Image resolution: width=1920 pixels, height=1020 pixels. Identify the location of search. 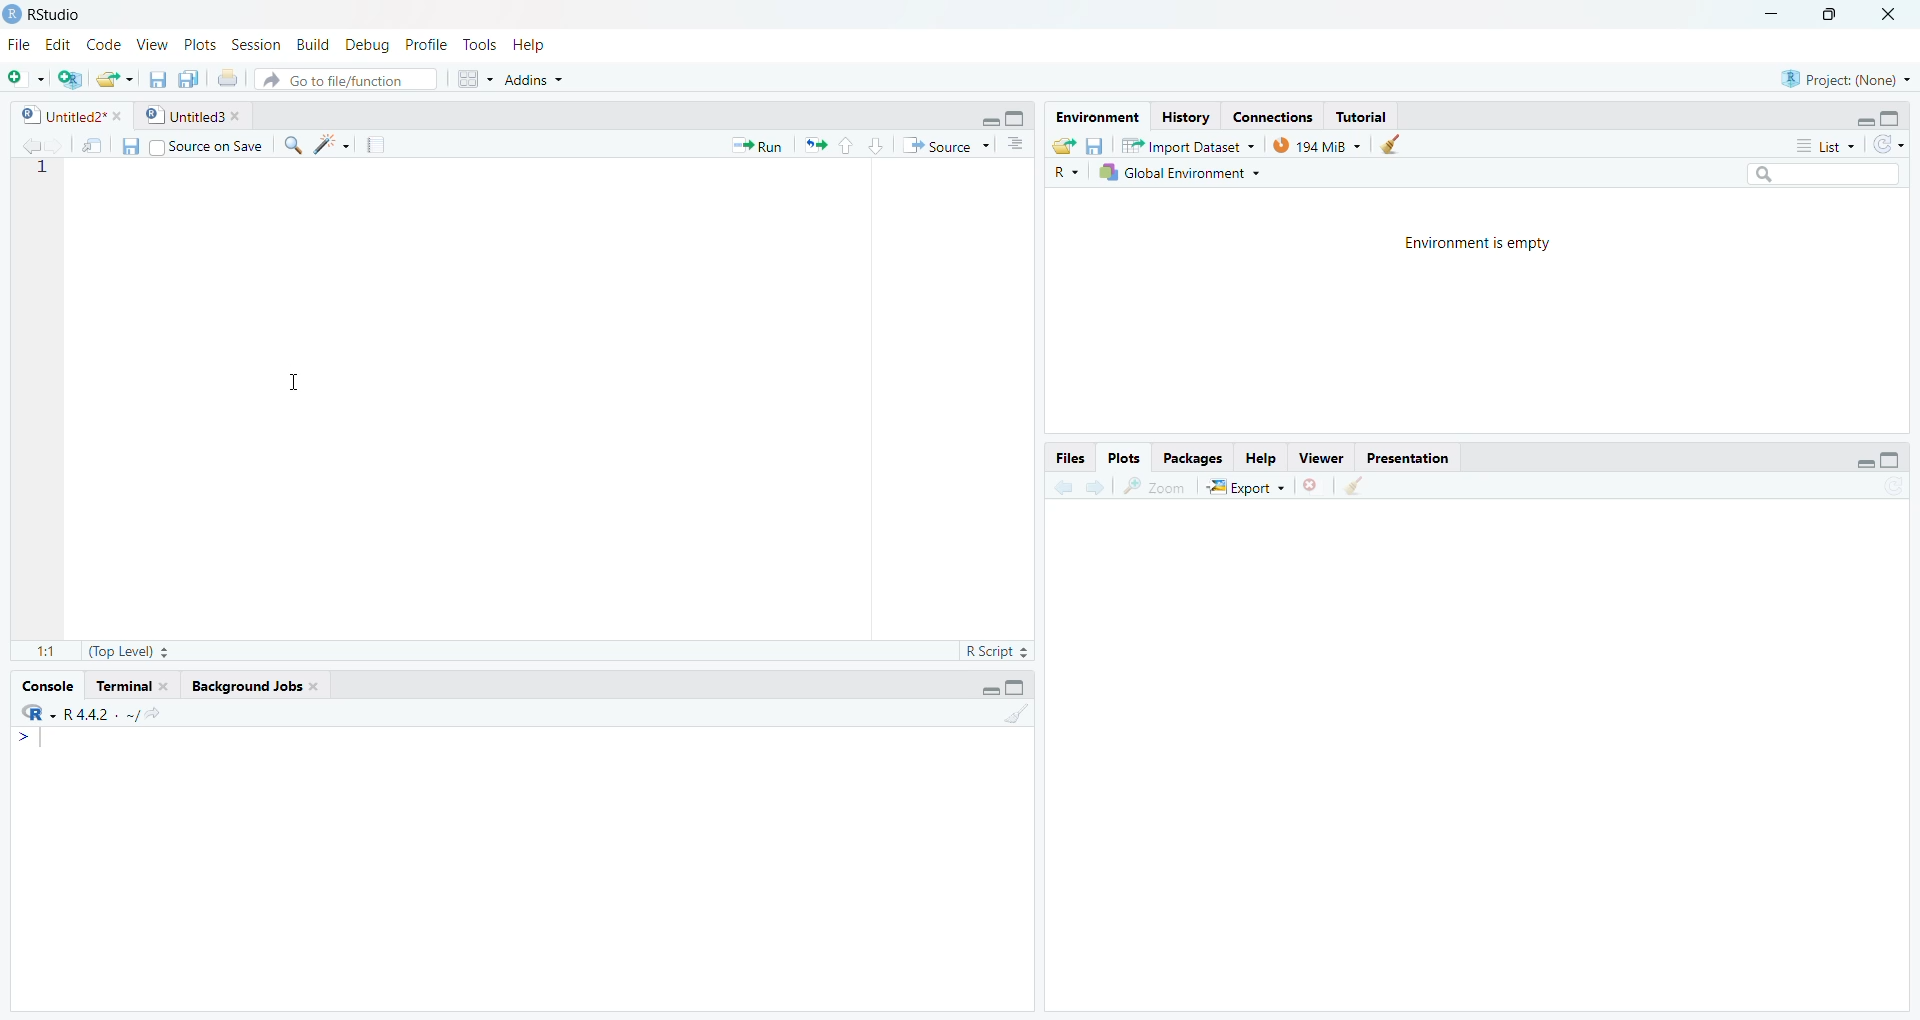
(292, 145).